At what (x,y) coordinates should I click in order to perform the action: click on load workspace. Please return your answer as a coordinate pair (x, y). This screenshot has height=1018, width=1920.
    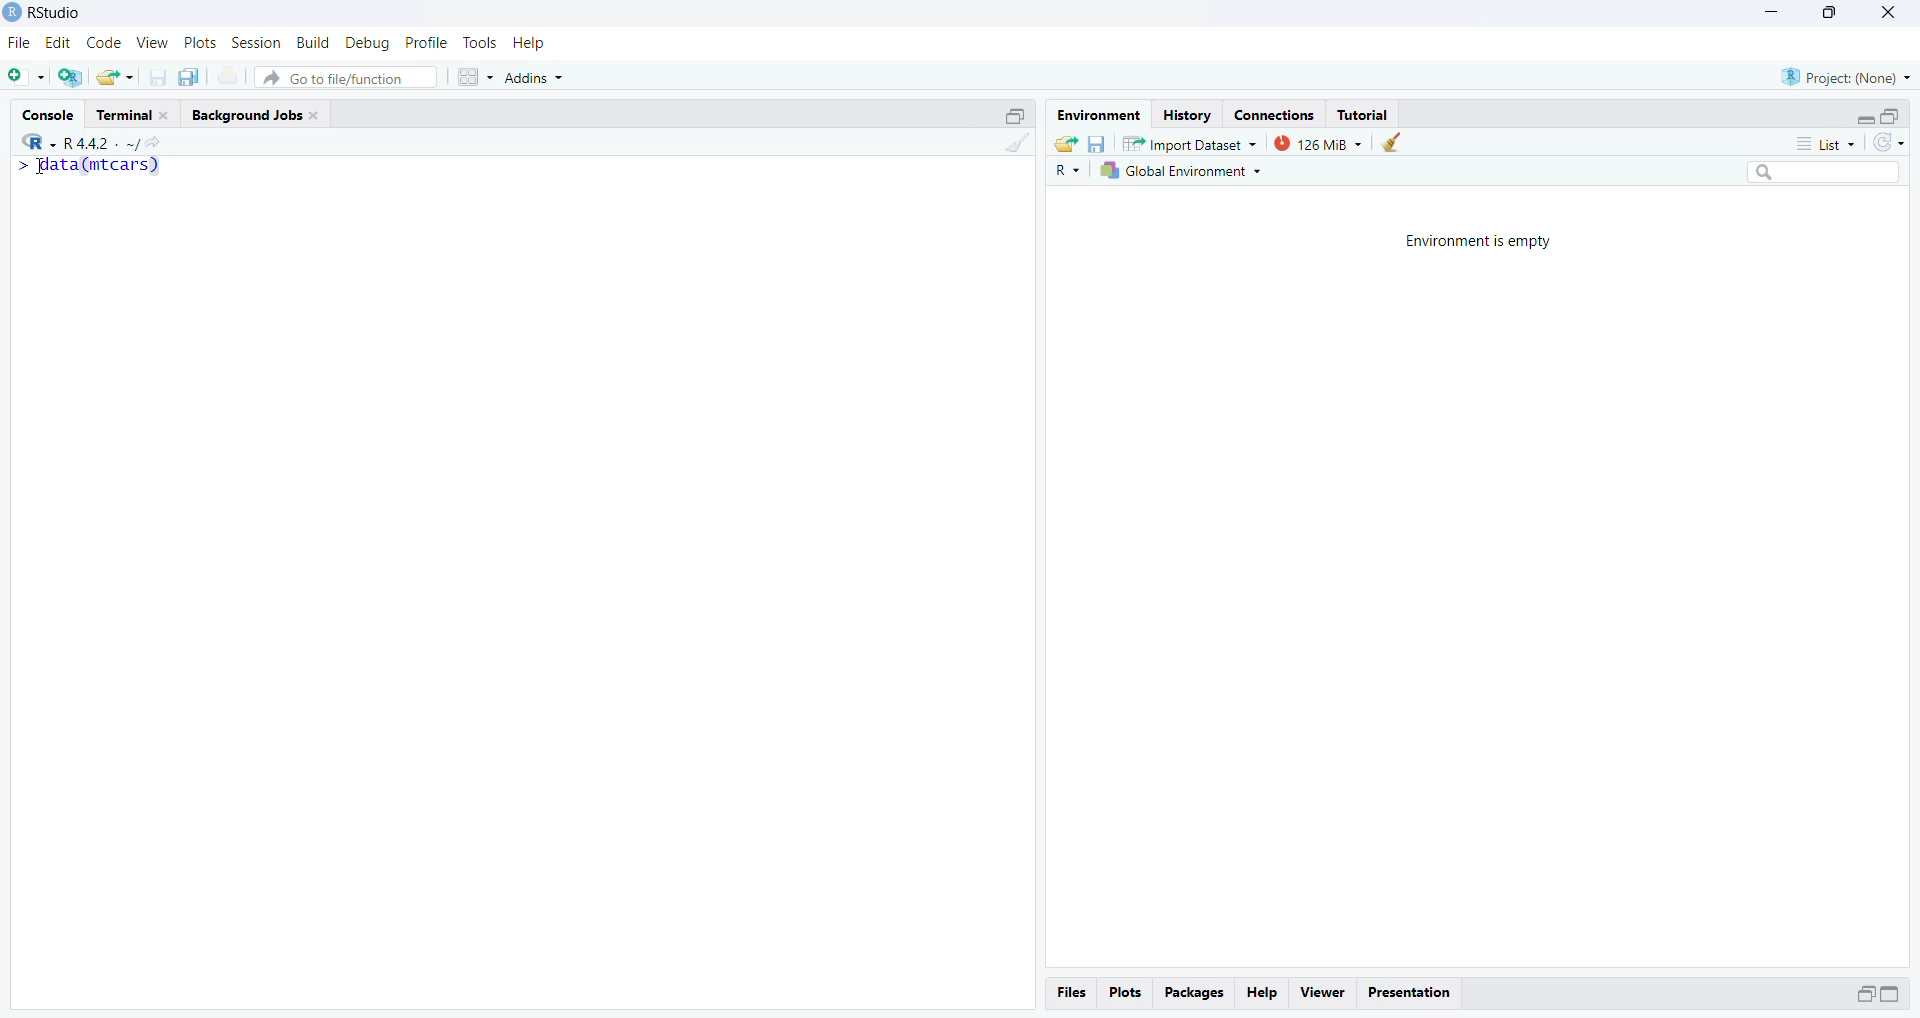
    Looking at the image, I should click on (1065, 143).